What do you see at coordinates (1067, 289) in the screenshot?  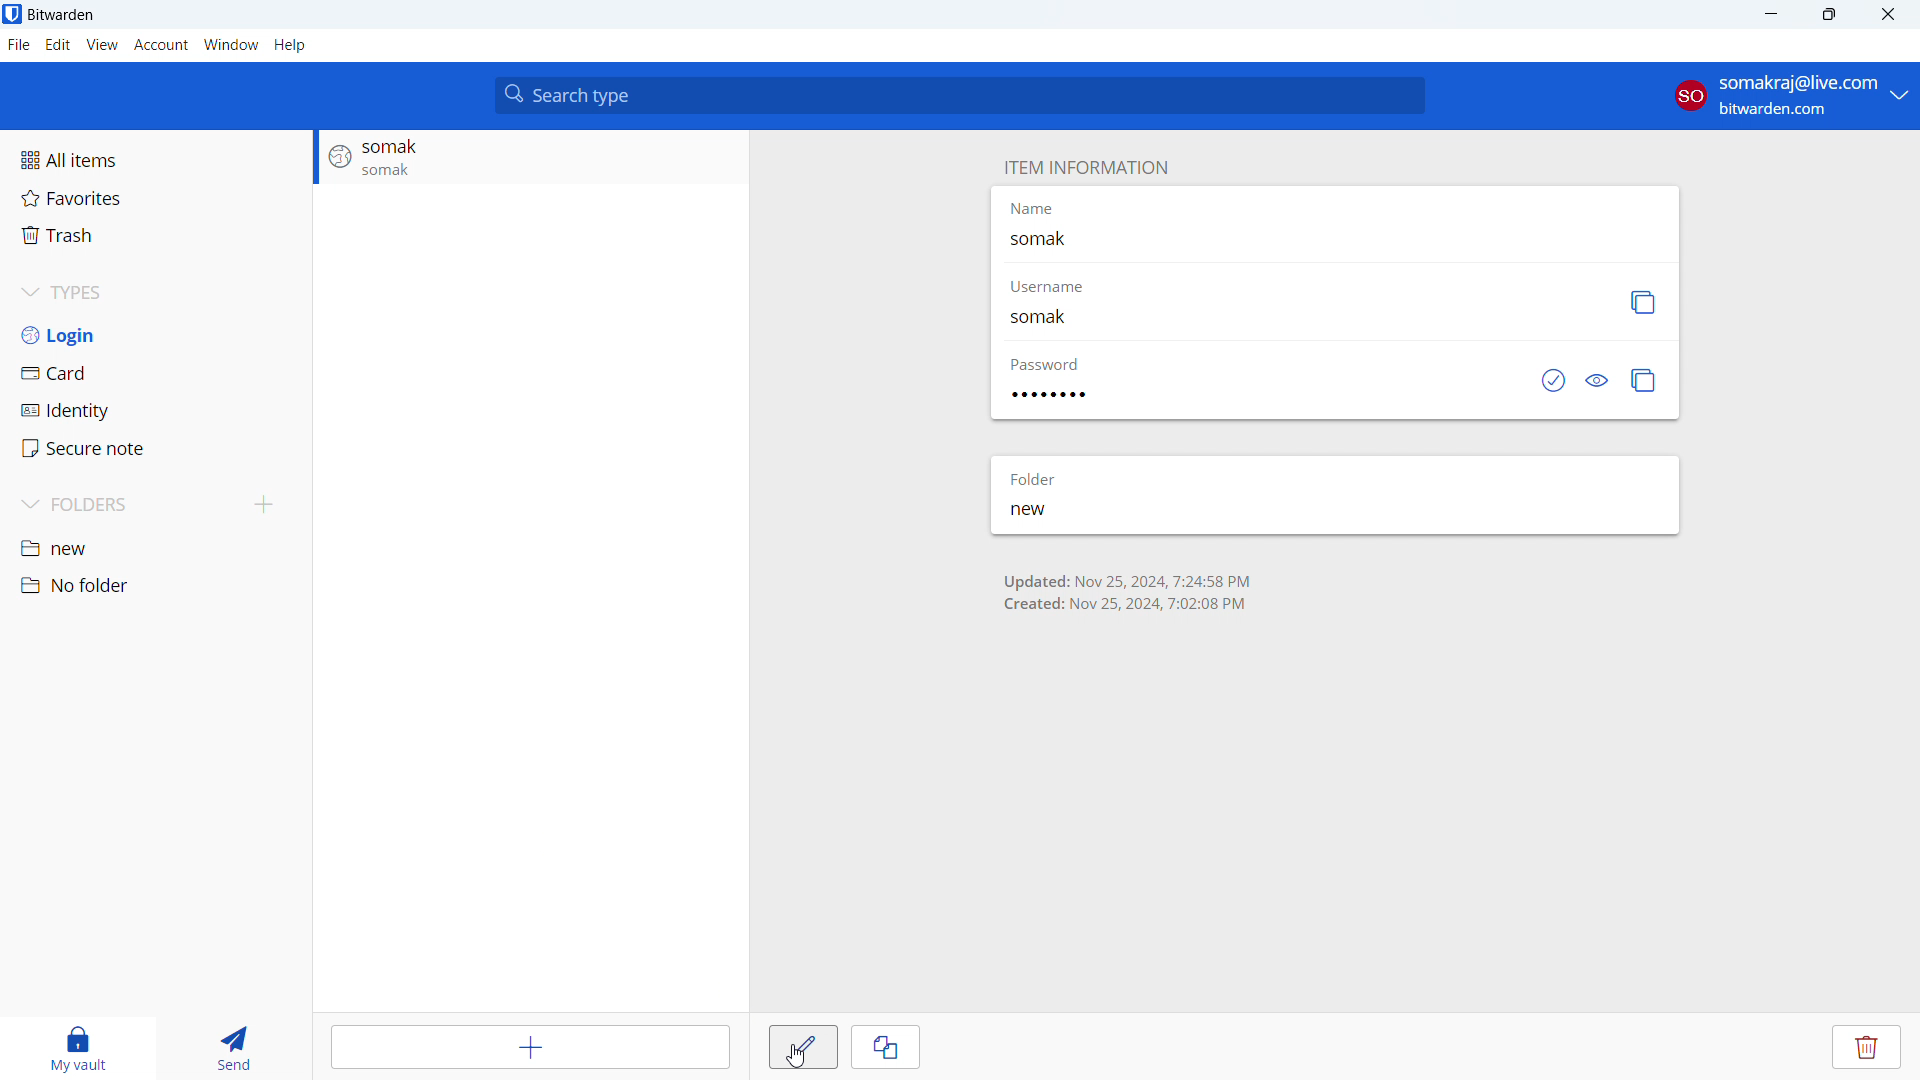 I see `username` at bounding box center [1067, 289].